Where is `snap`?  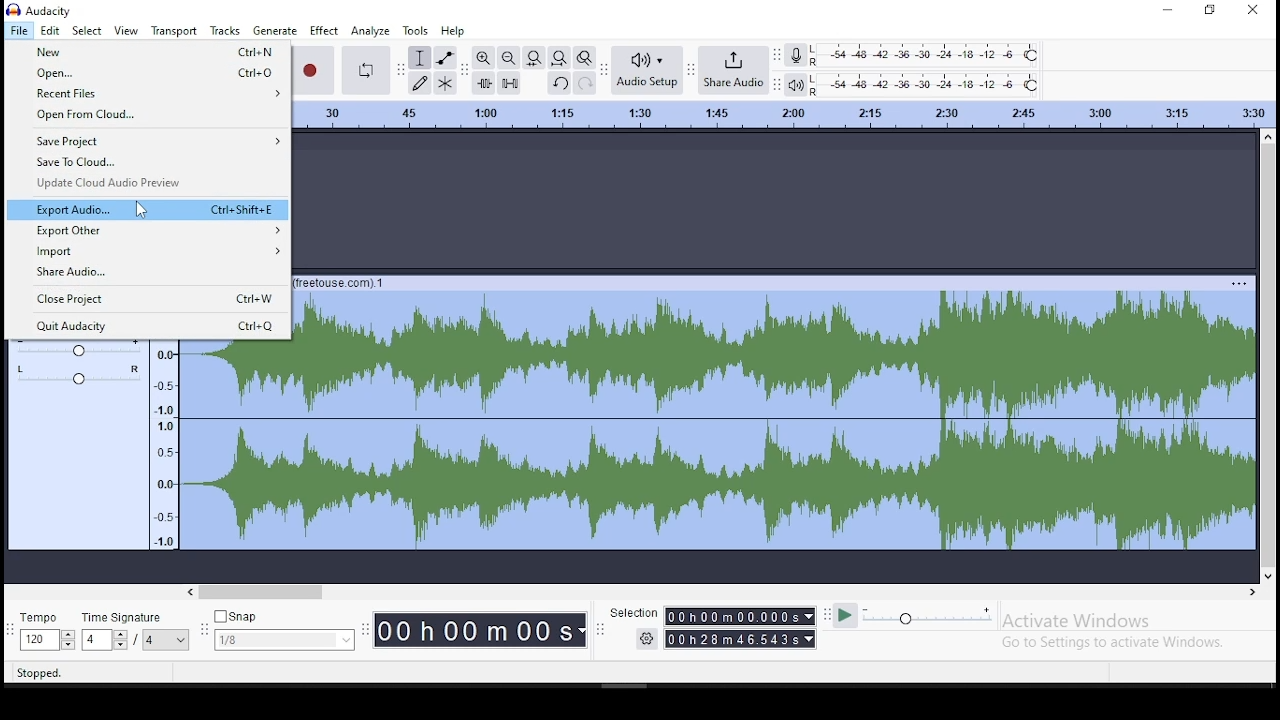
snap is located at coordinates (285, 631).